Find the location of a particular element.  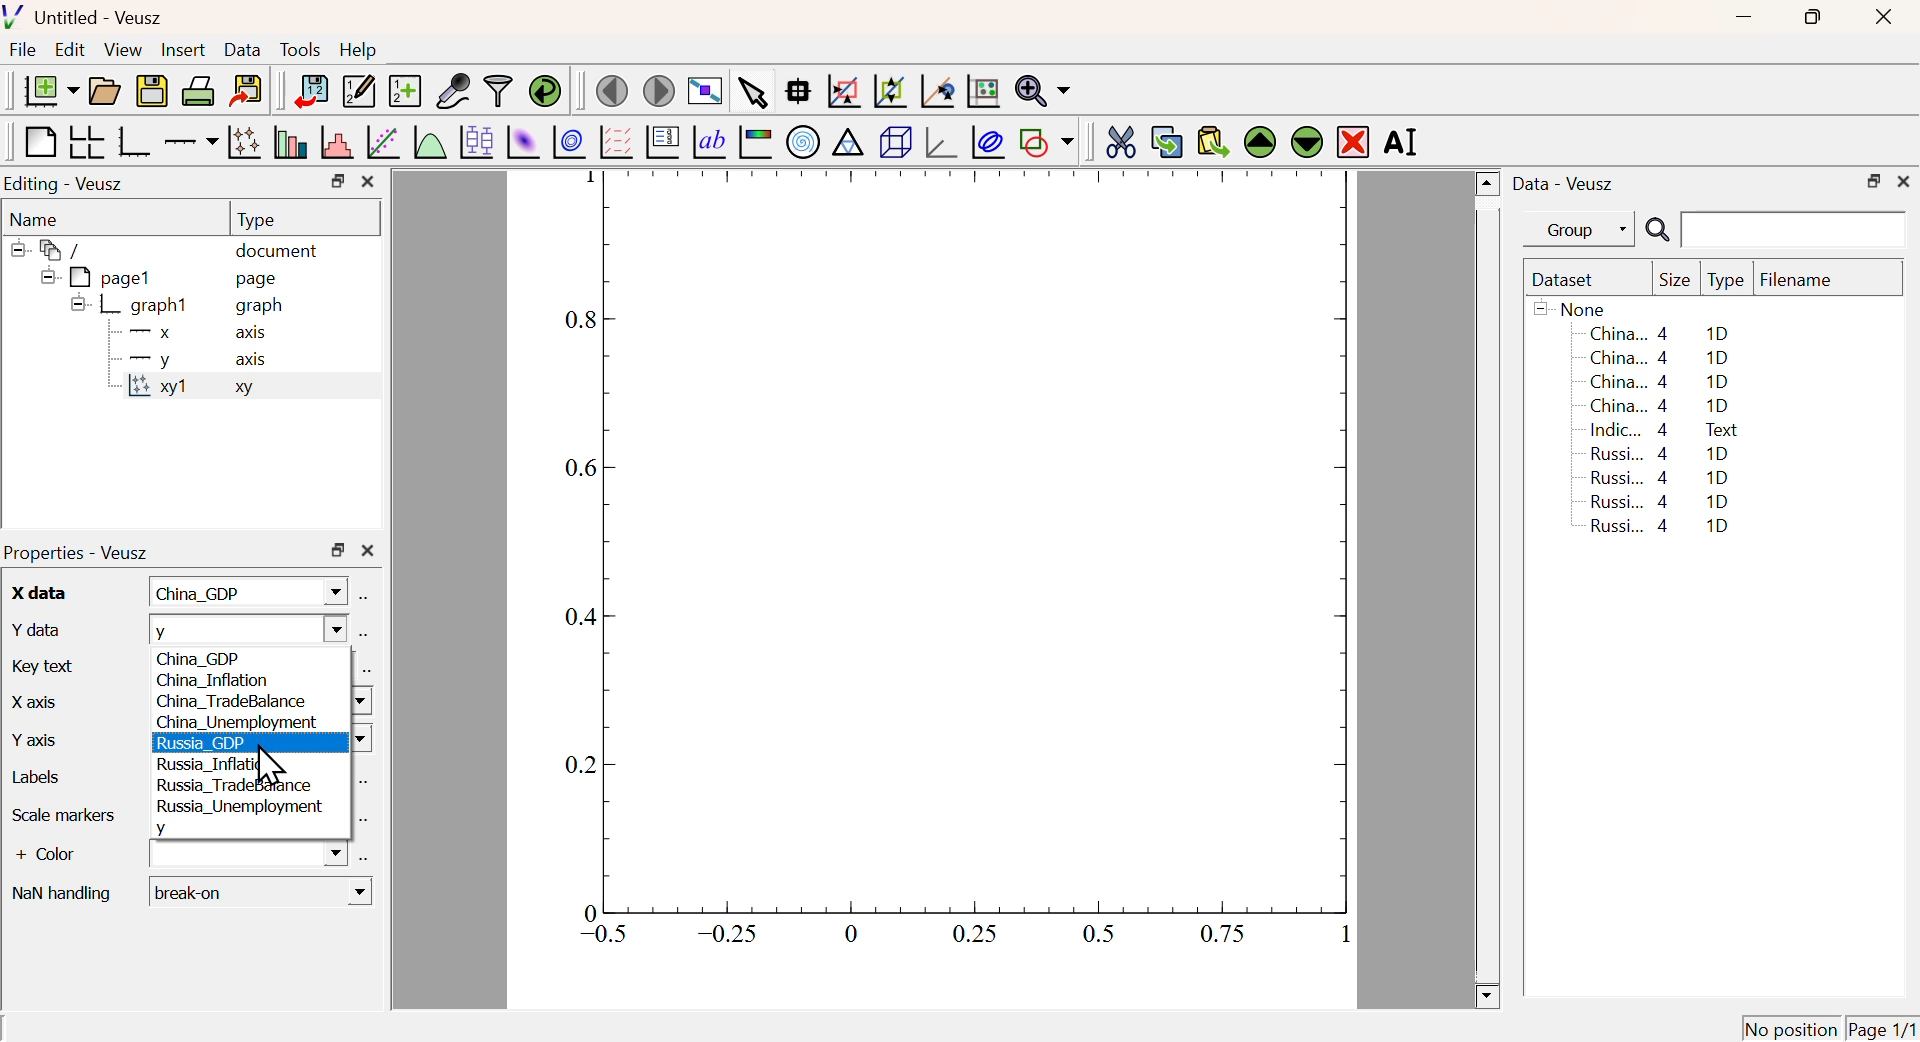

China_Inflation is located at coordinates (217, 682).